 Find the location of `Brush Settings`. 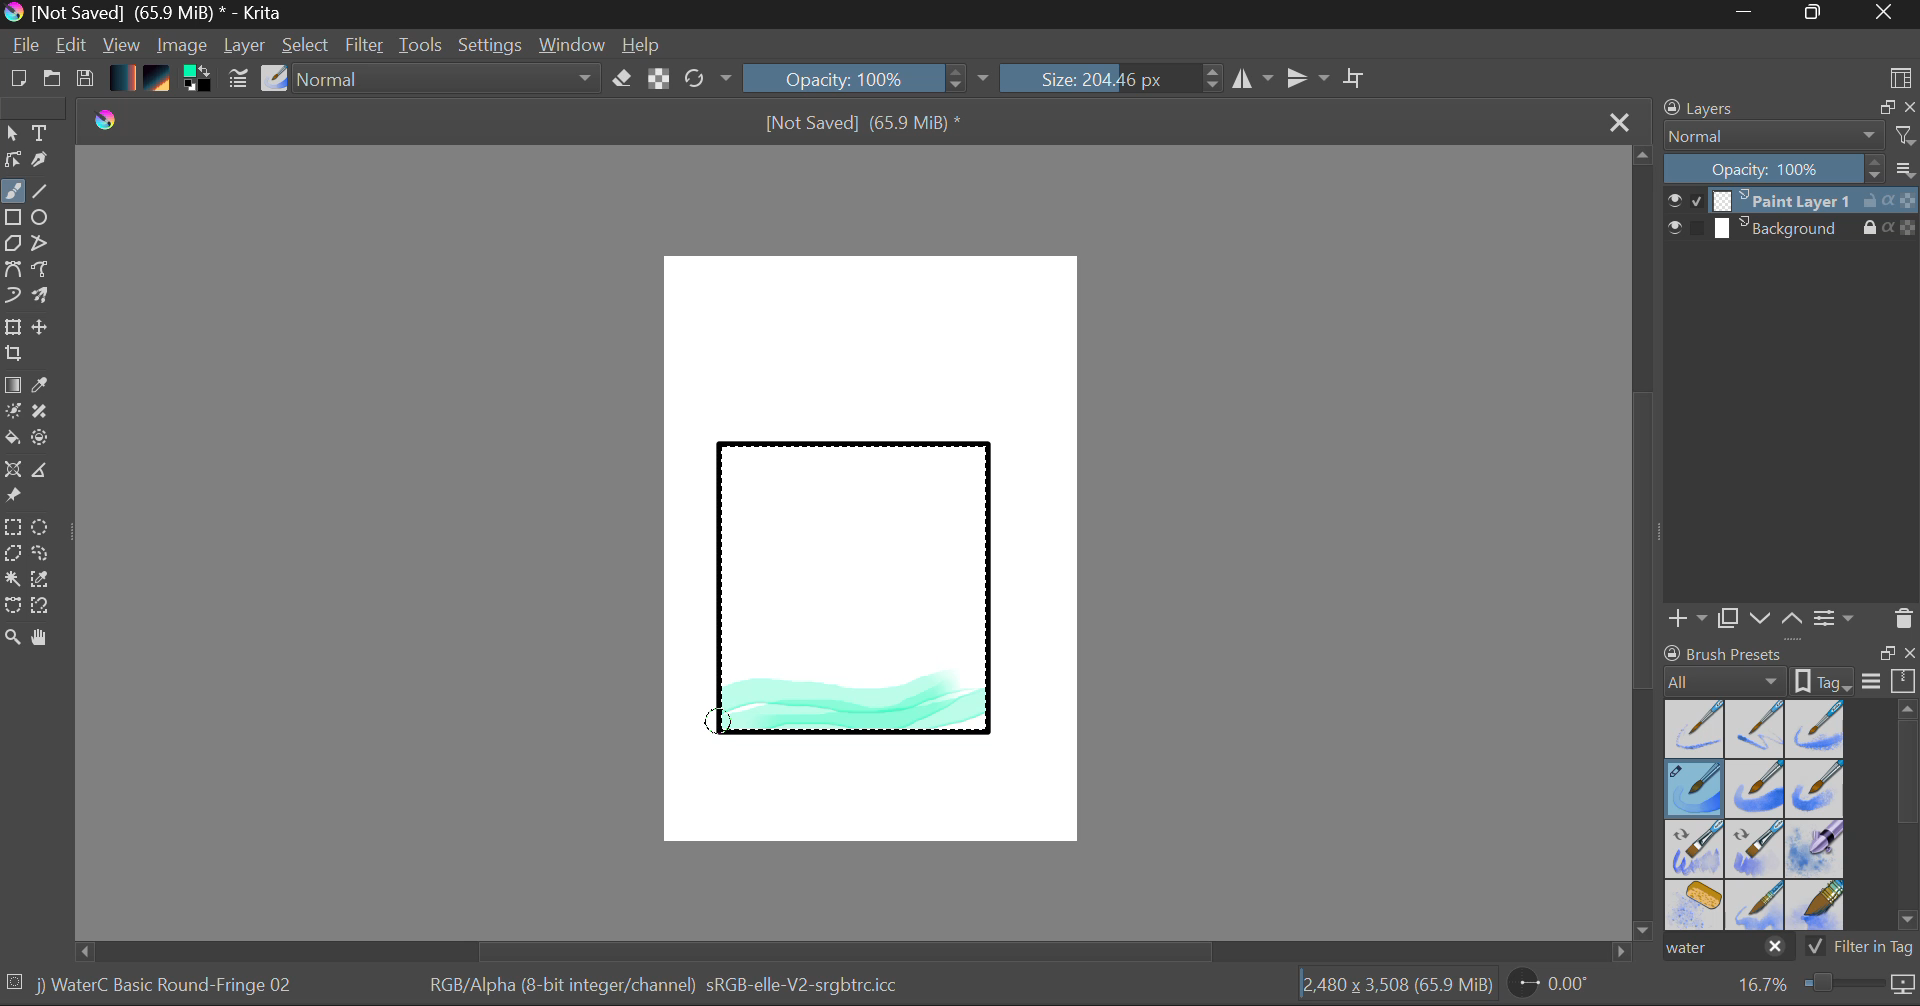

Brush Settings is located at coordinates (236, 80).